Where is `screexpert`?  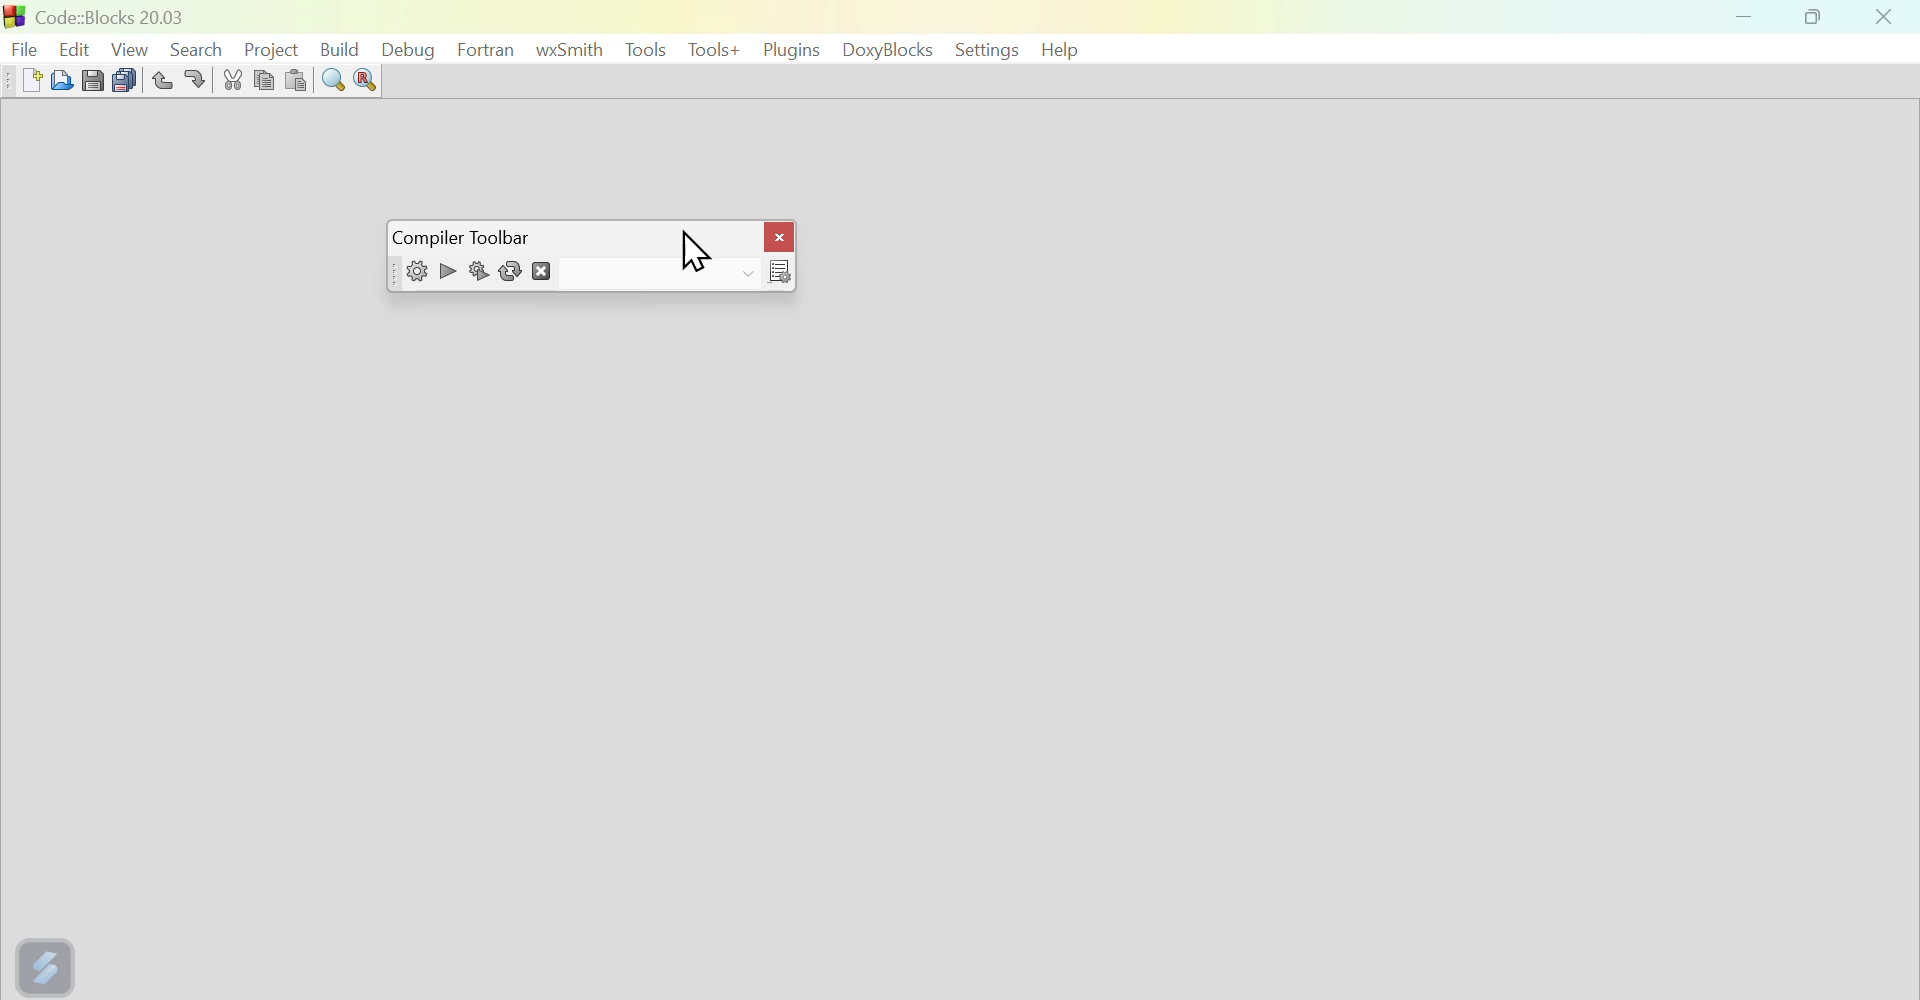
screexpert is located at coordinates (49, 963).